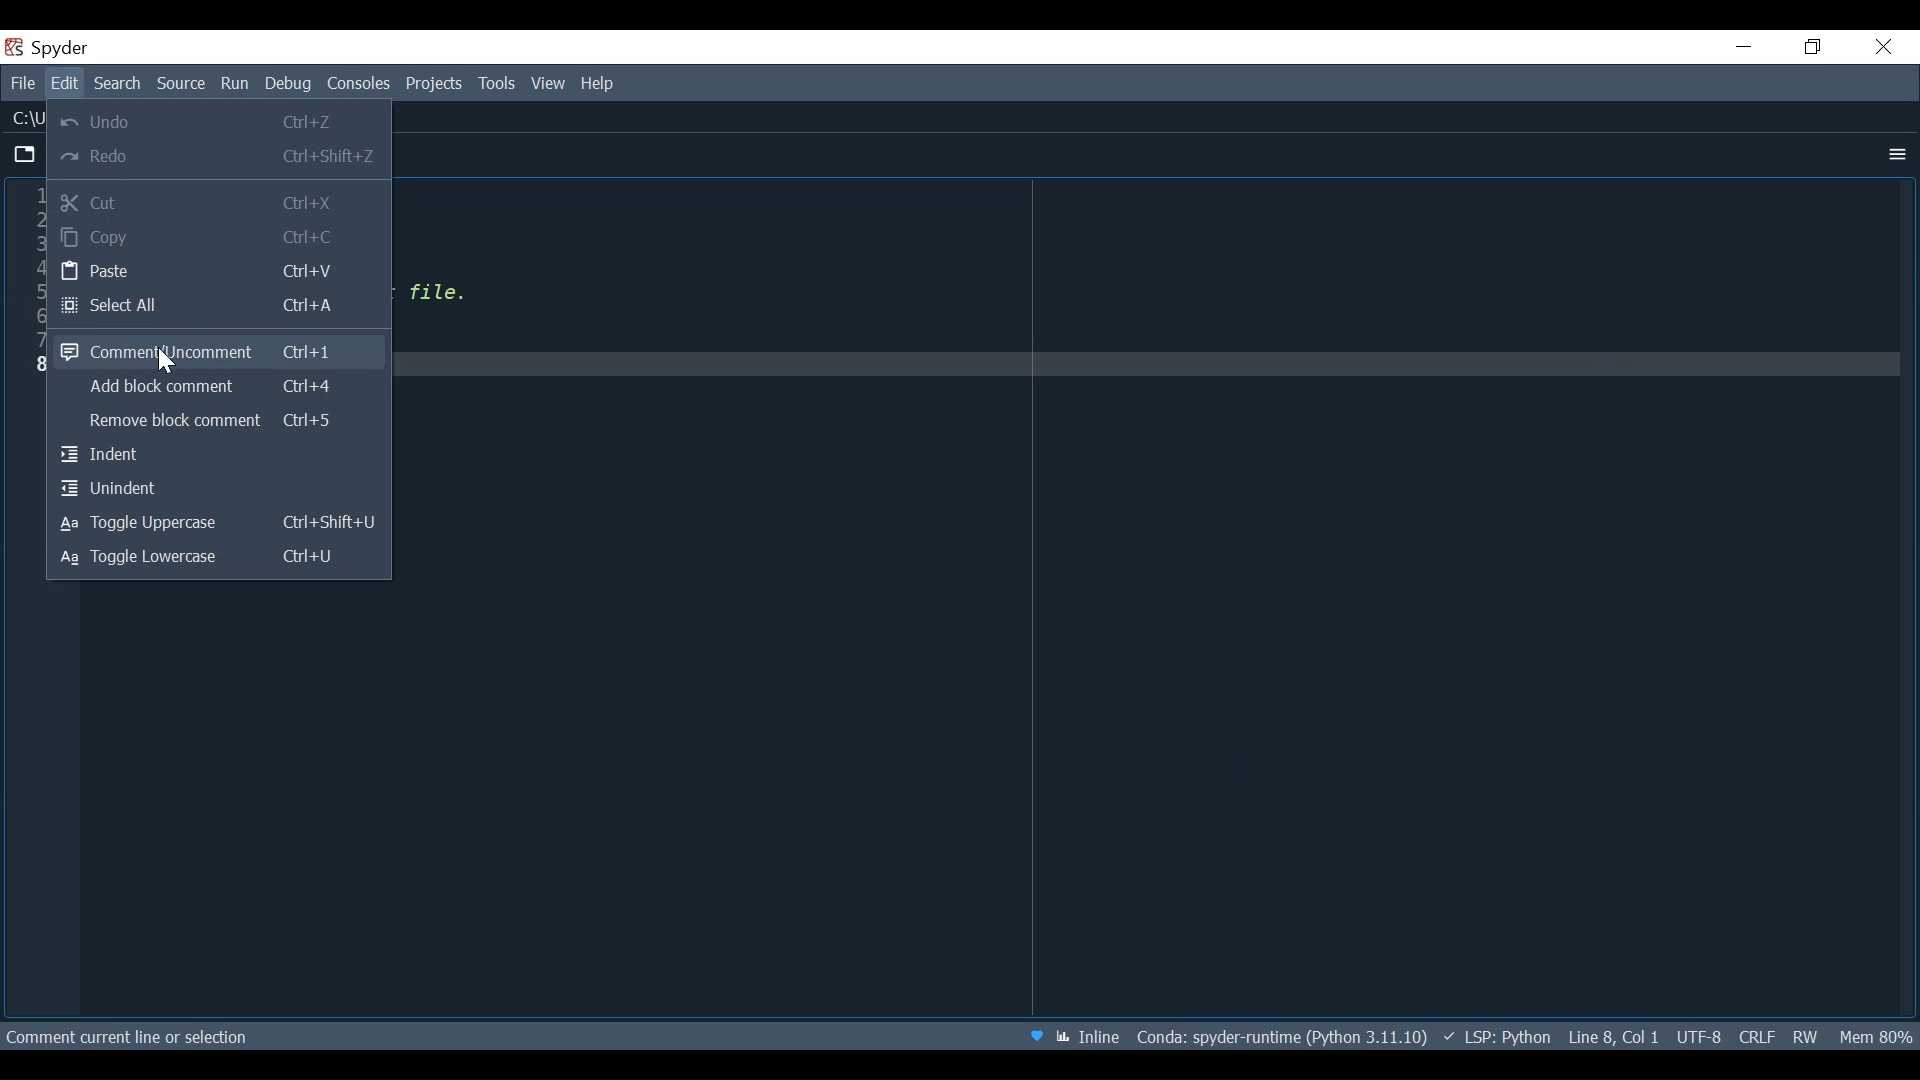 This screenshot has width=1920, height=1080. What do you see at coordinates (1894, 154) in the screenshot?
I see `More Options` at bounding box center [1894, 154].